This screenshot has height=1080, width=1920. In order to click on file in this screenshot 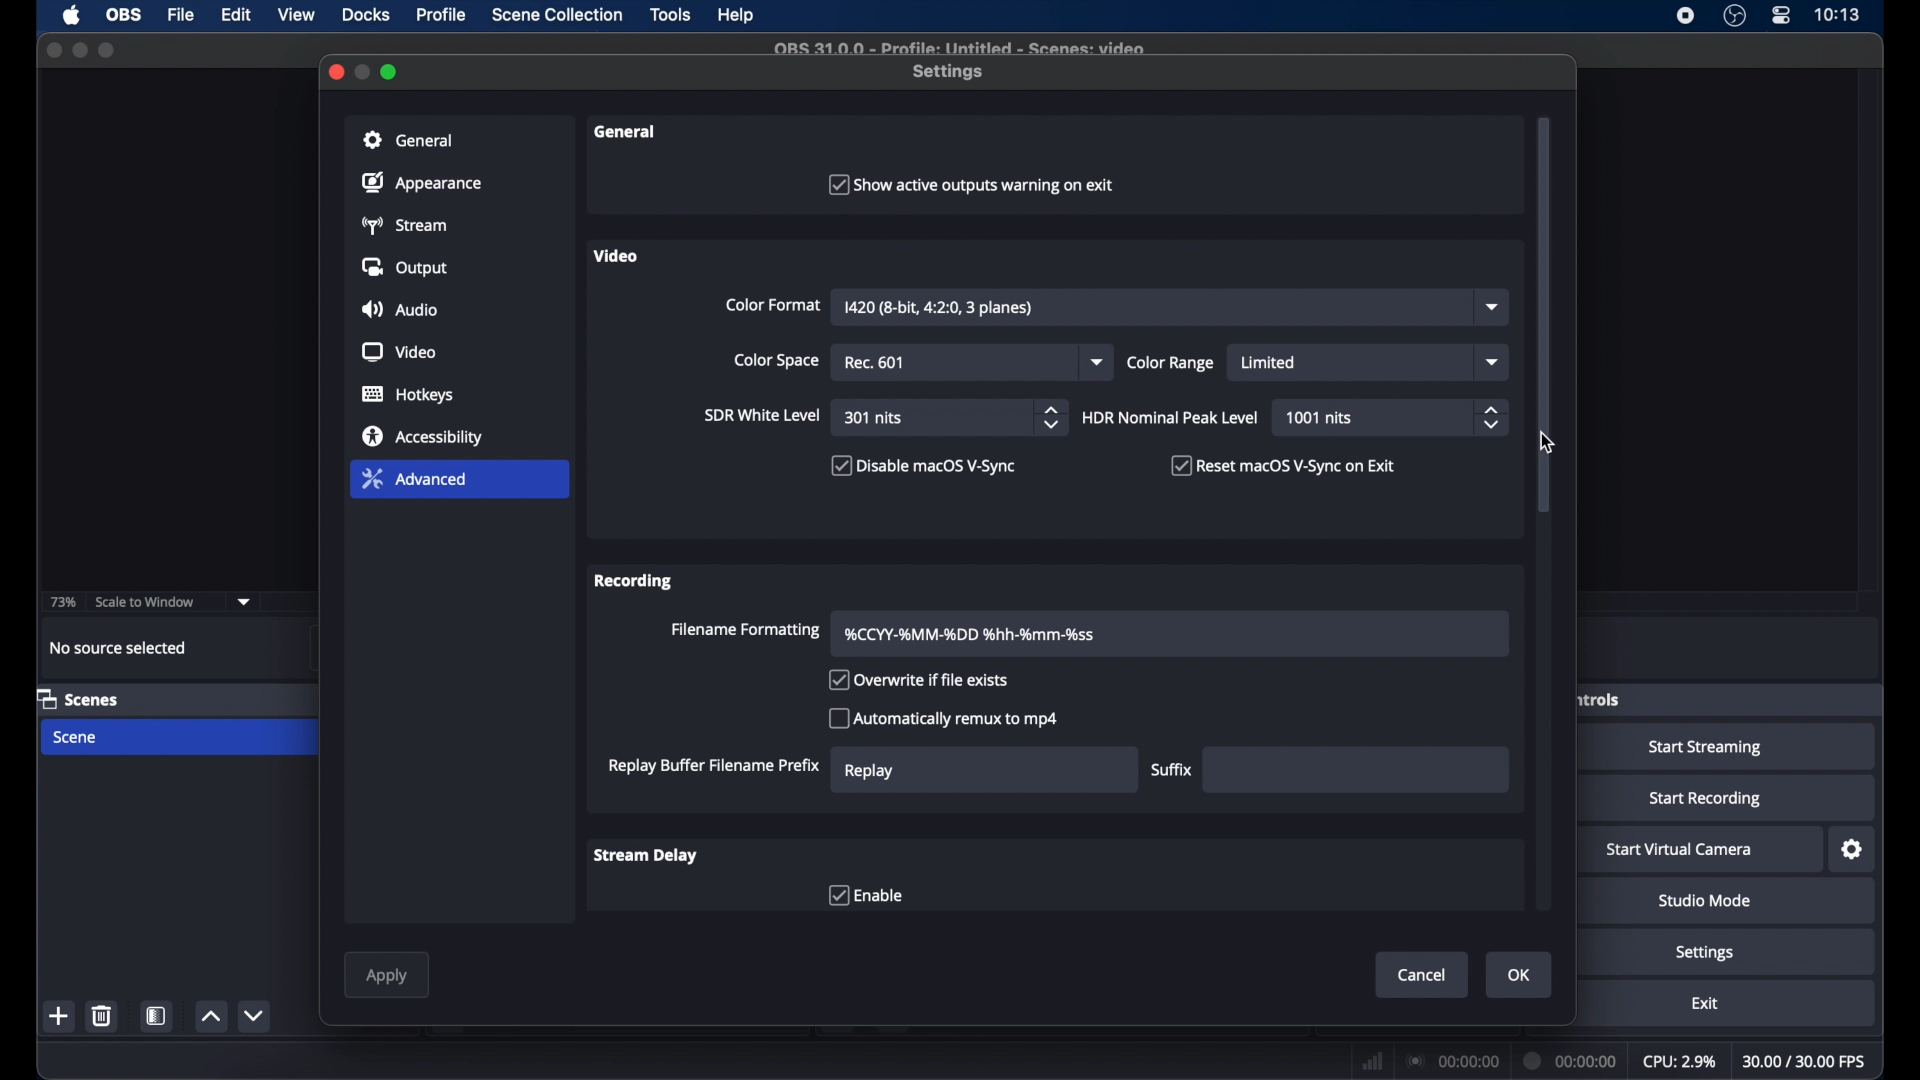, I will do `click(181, 16)`.